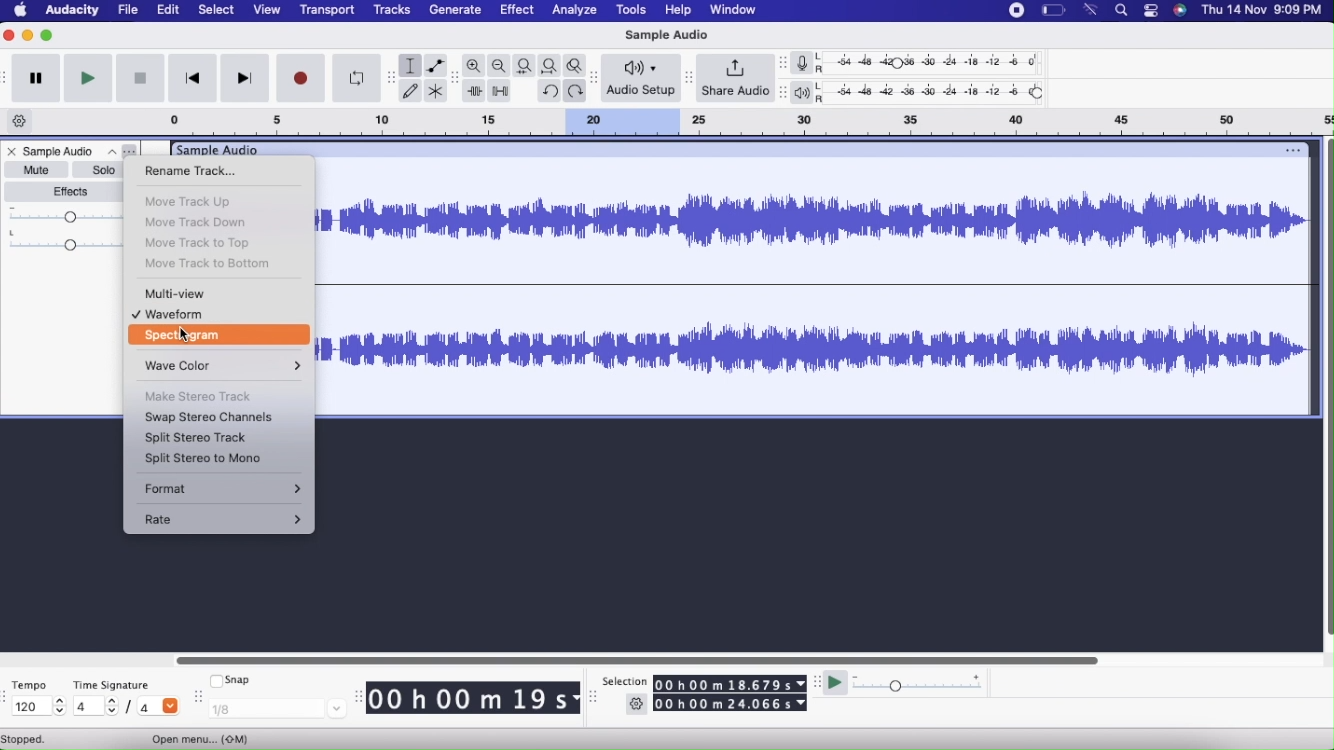 The width and height of the screenshot is (1334, 750). Describe the element at coordinates (36, 740) in the screenshot. I see `Stopped` at that location.